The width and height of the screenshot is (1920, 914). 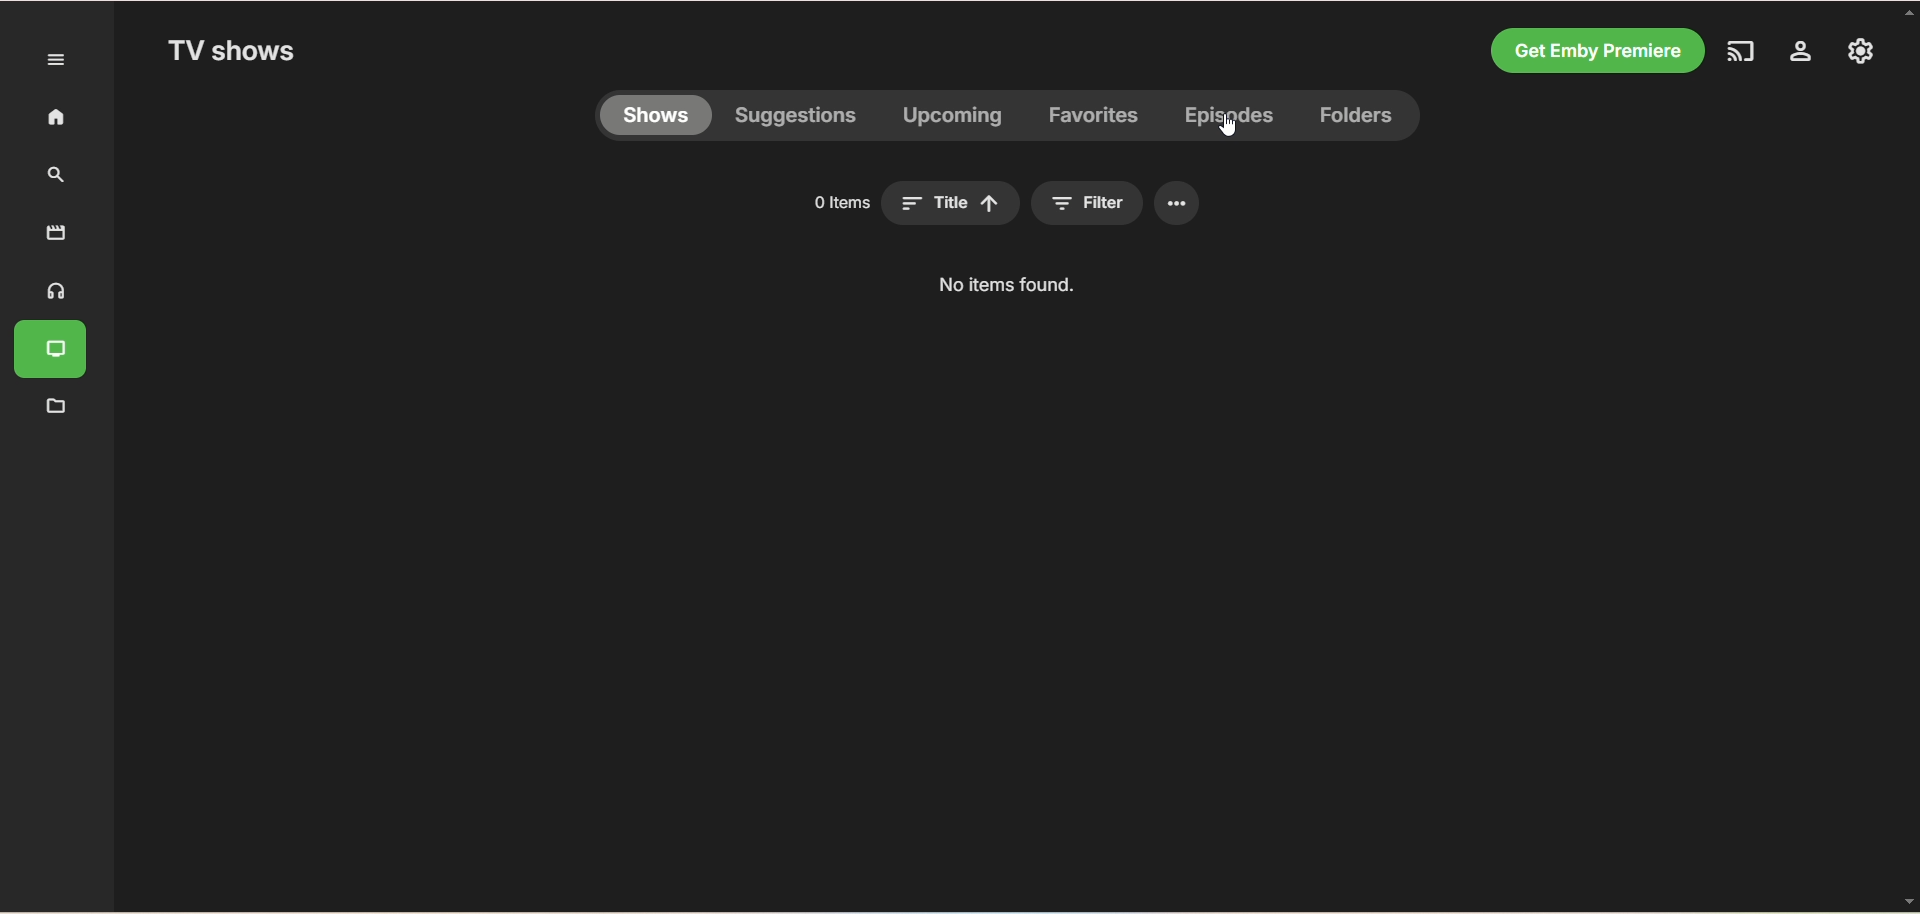 I want to click on settings, so click(x=1181, y=200).